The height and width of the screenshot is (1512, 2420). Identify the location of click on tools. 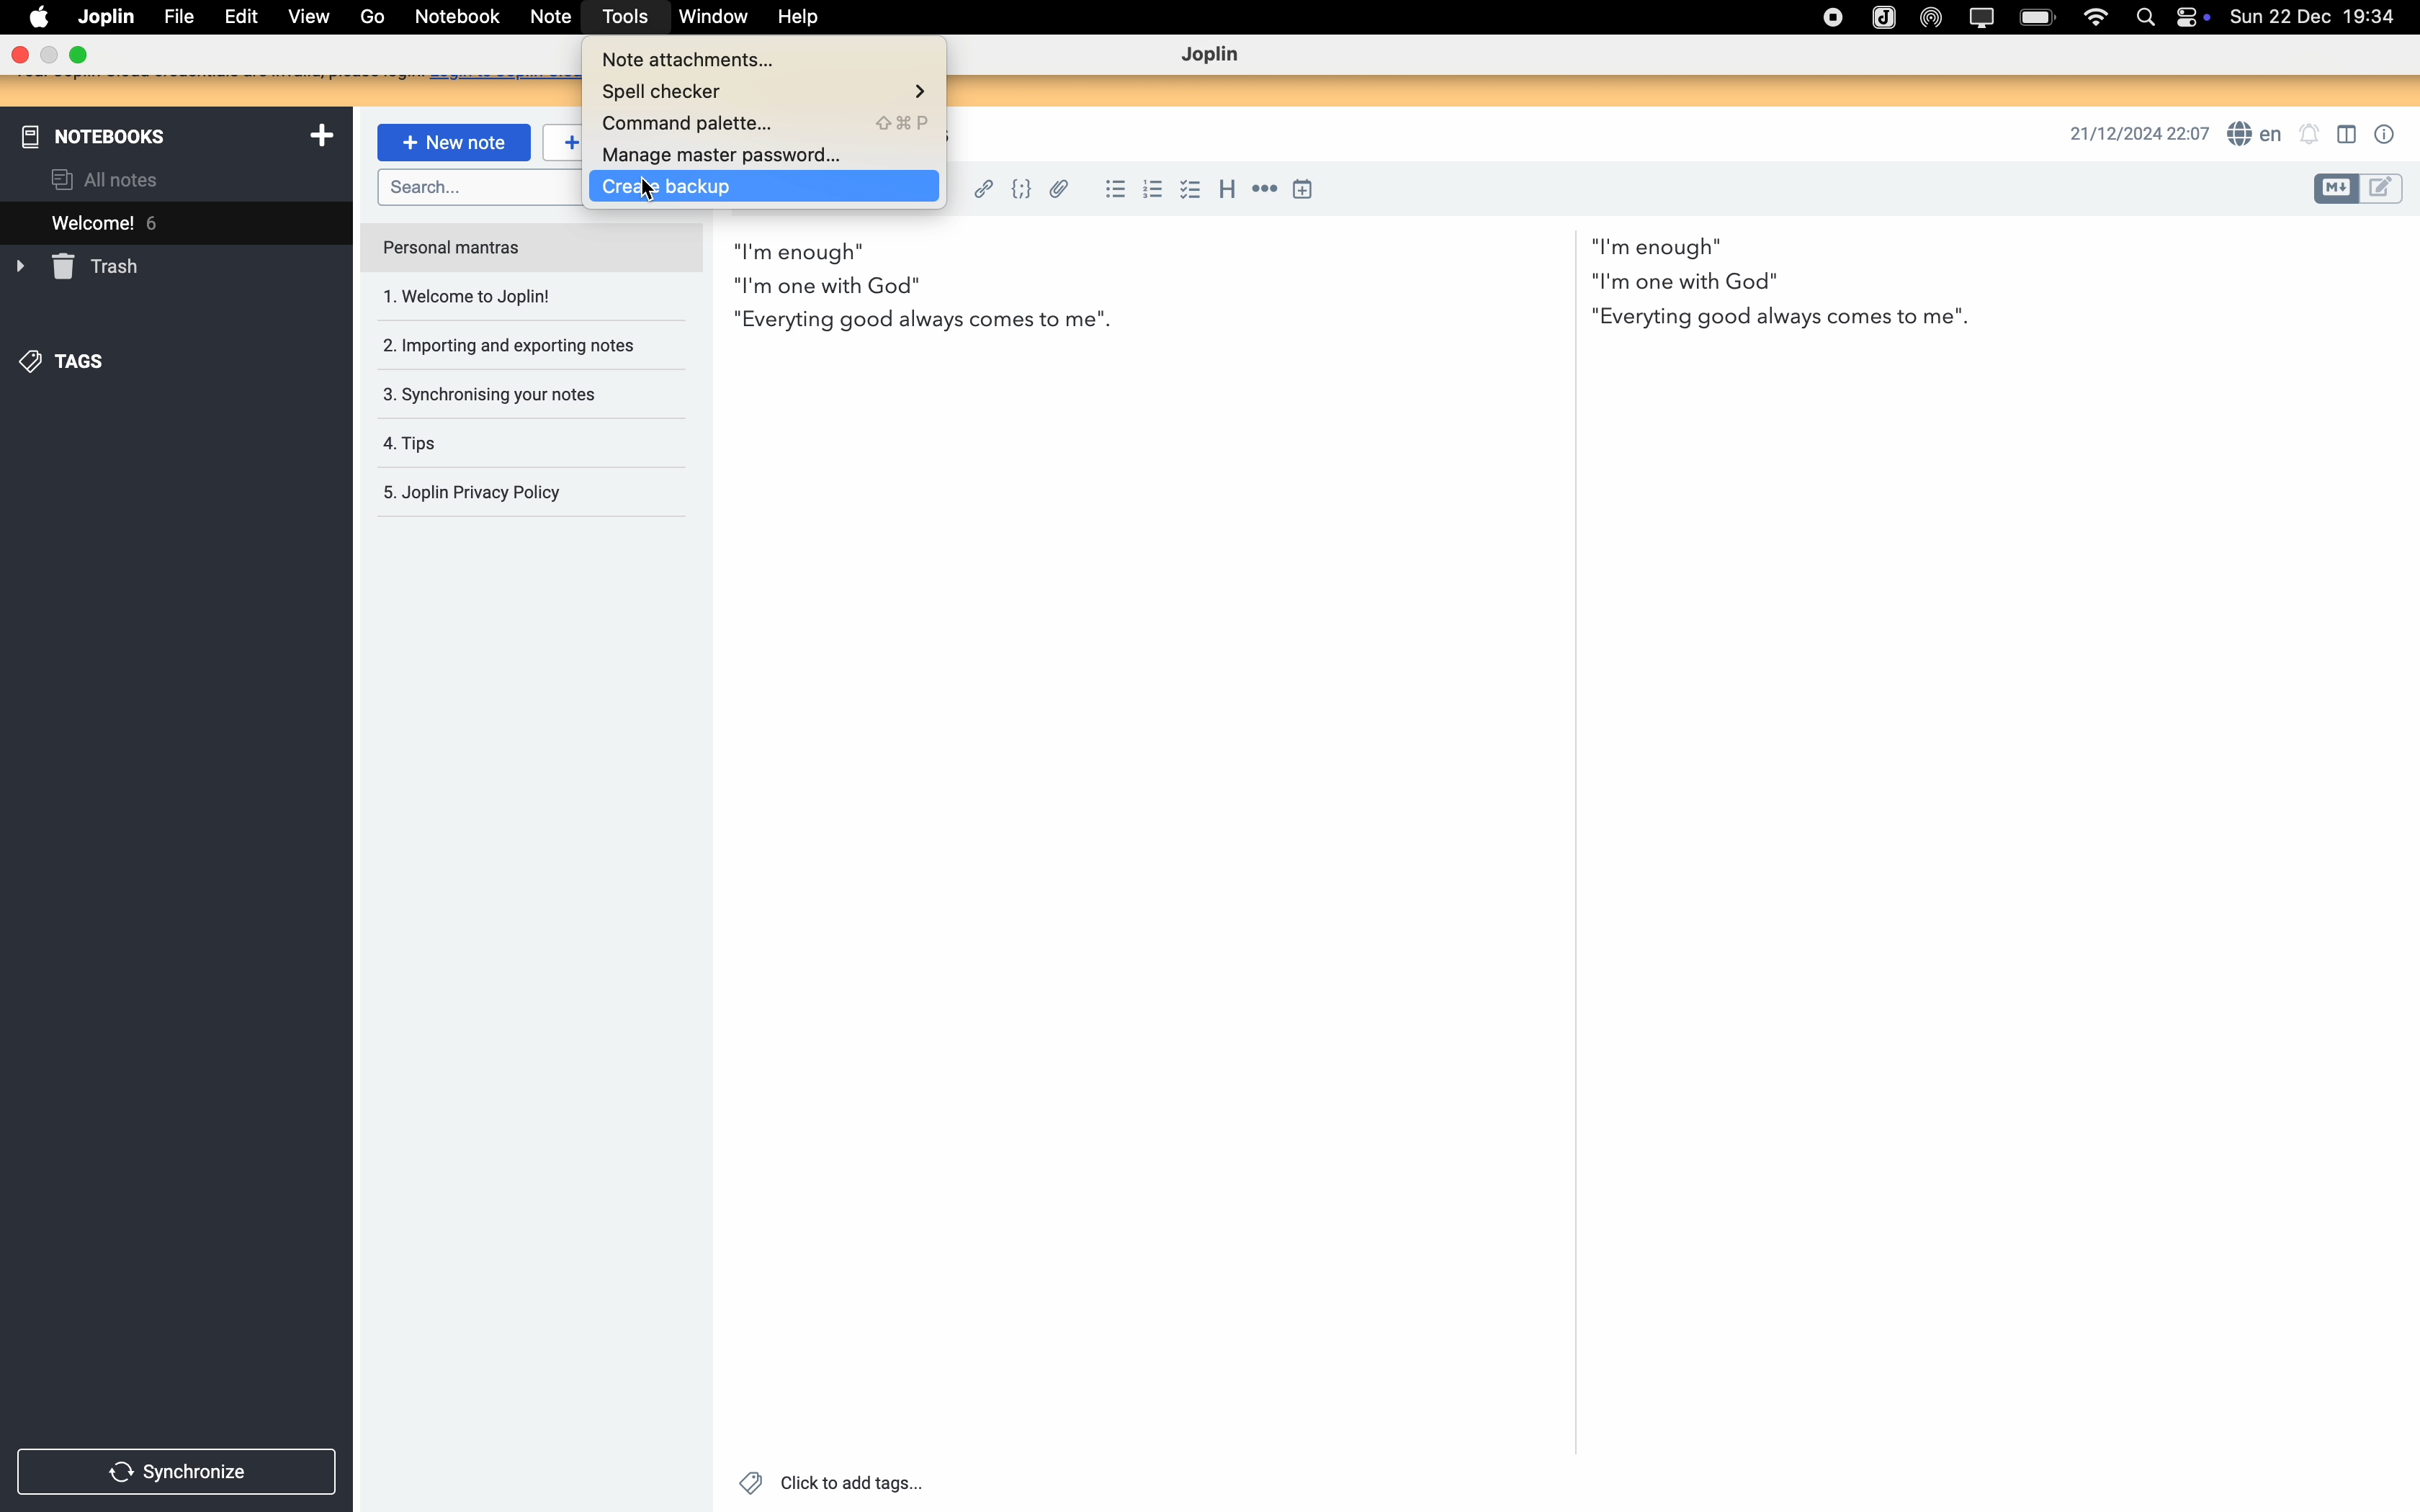
(618, 19).